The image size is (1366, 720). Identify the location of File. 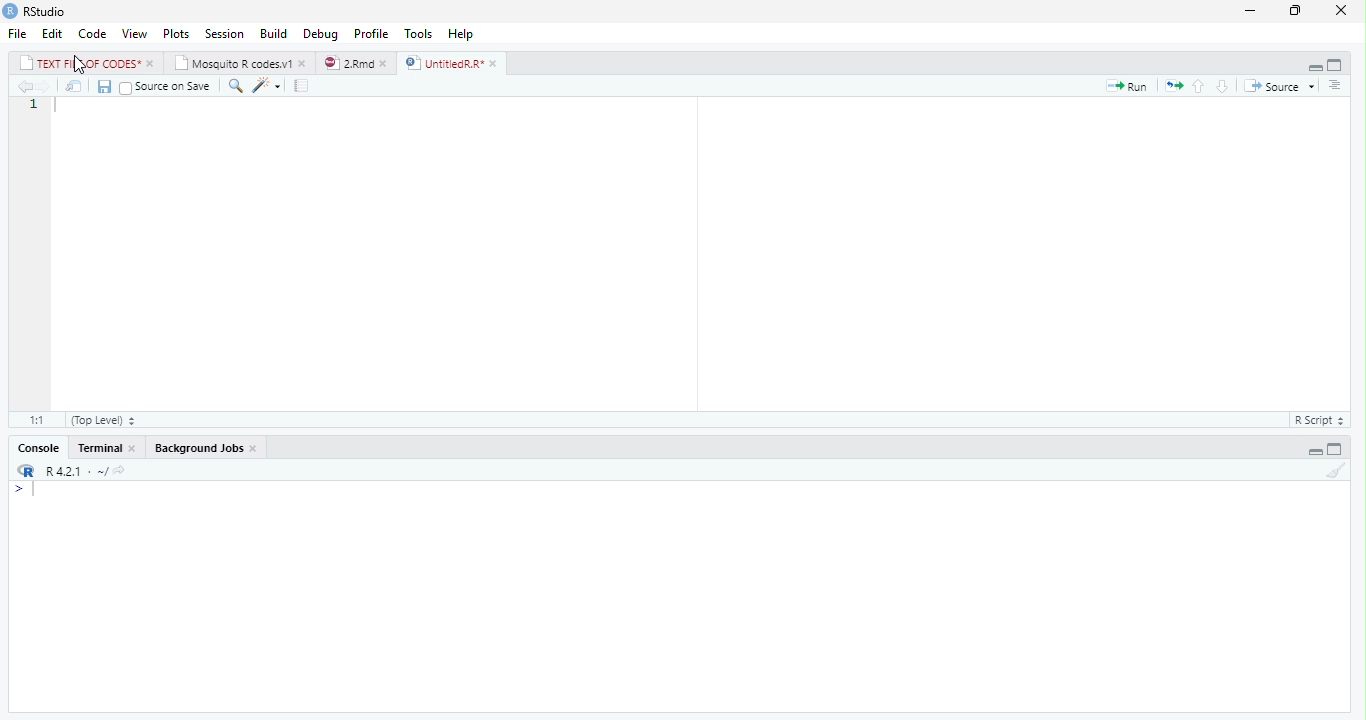
(19, 33).